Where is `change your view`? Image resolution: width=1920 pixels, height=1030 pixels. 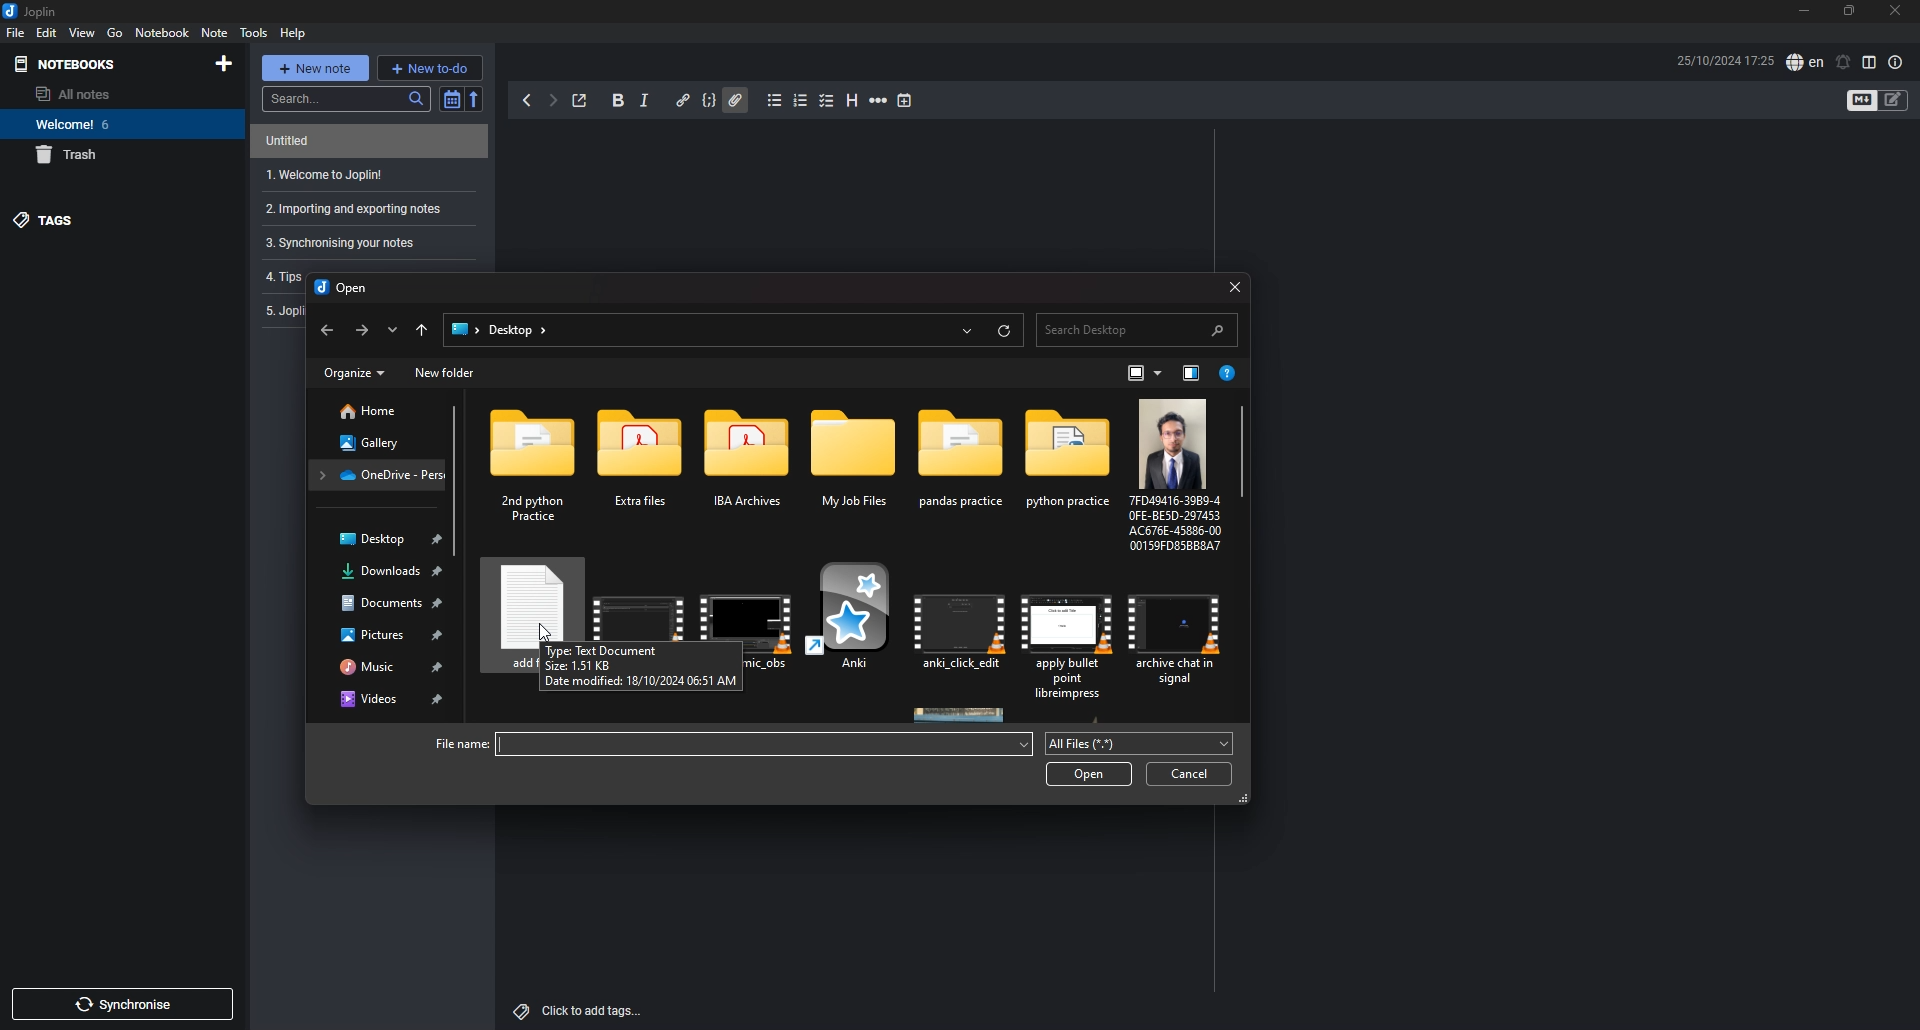
change your view is located at coordinates (1145, 374).